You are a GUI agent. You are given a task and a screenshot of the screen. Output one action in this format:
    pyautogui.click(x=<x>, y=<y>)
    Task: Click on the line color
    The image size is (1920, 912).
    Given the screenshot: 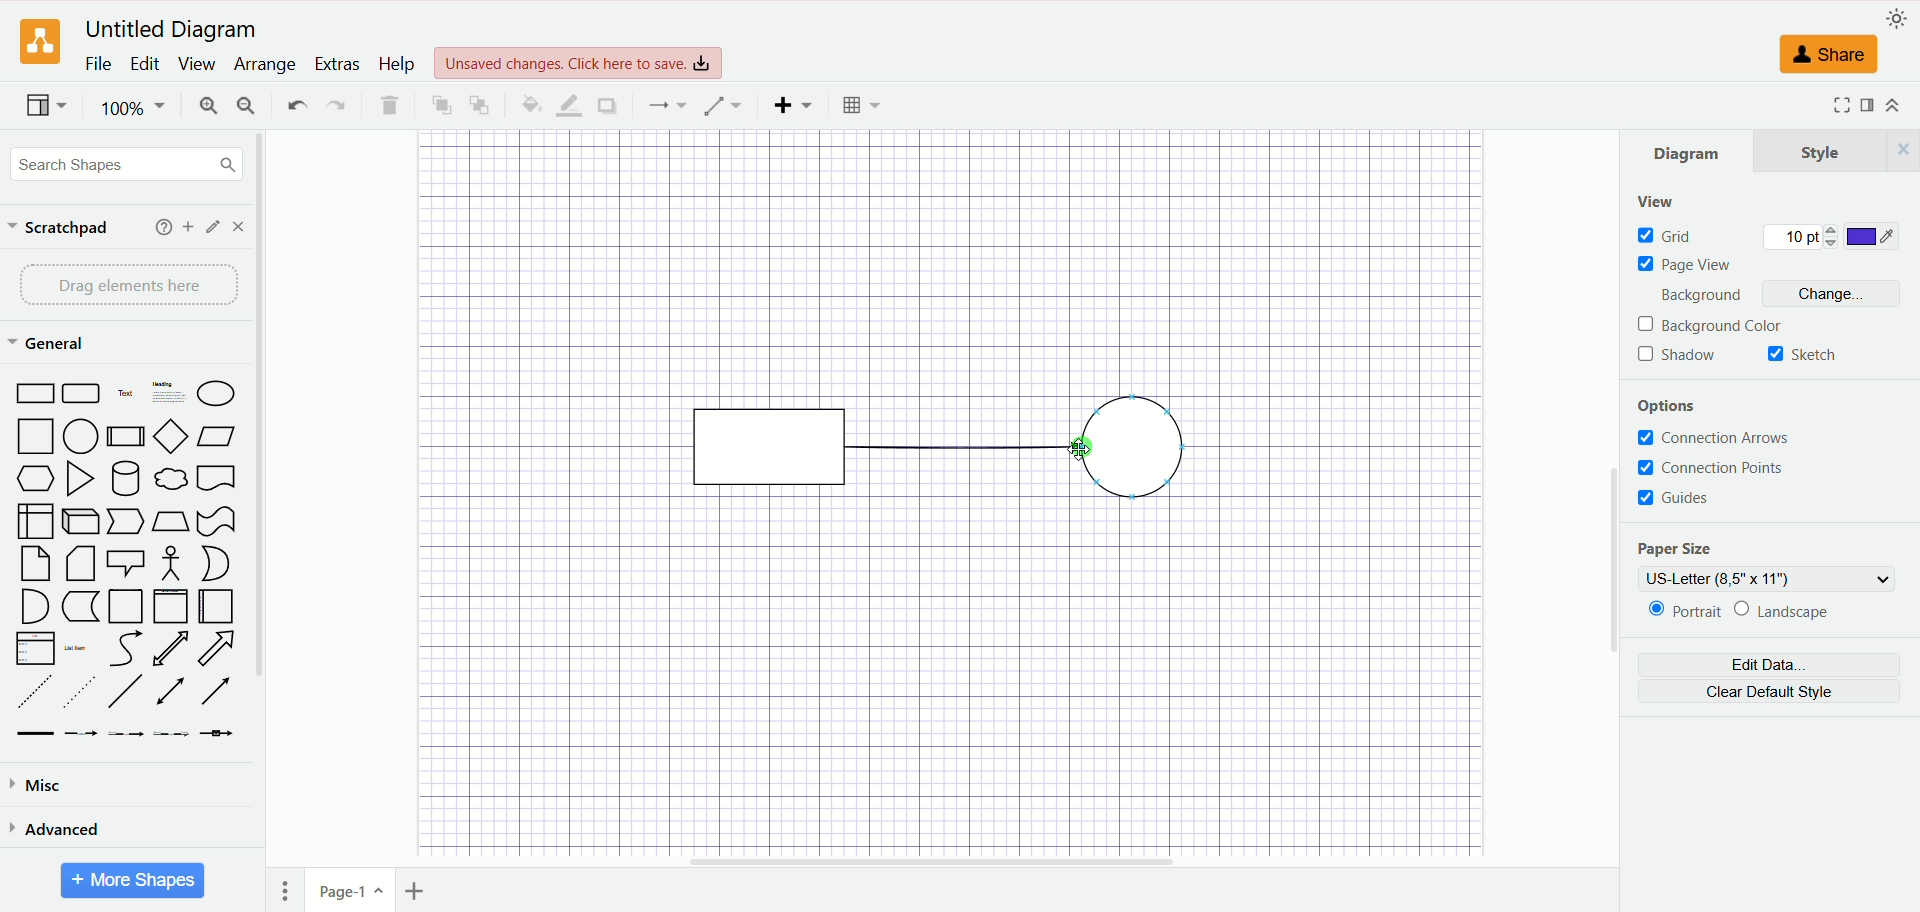 What is the action you would take?
    pyautogui.click(x=571, y=106)
    